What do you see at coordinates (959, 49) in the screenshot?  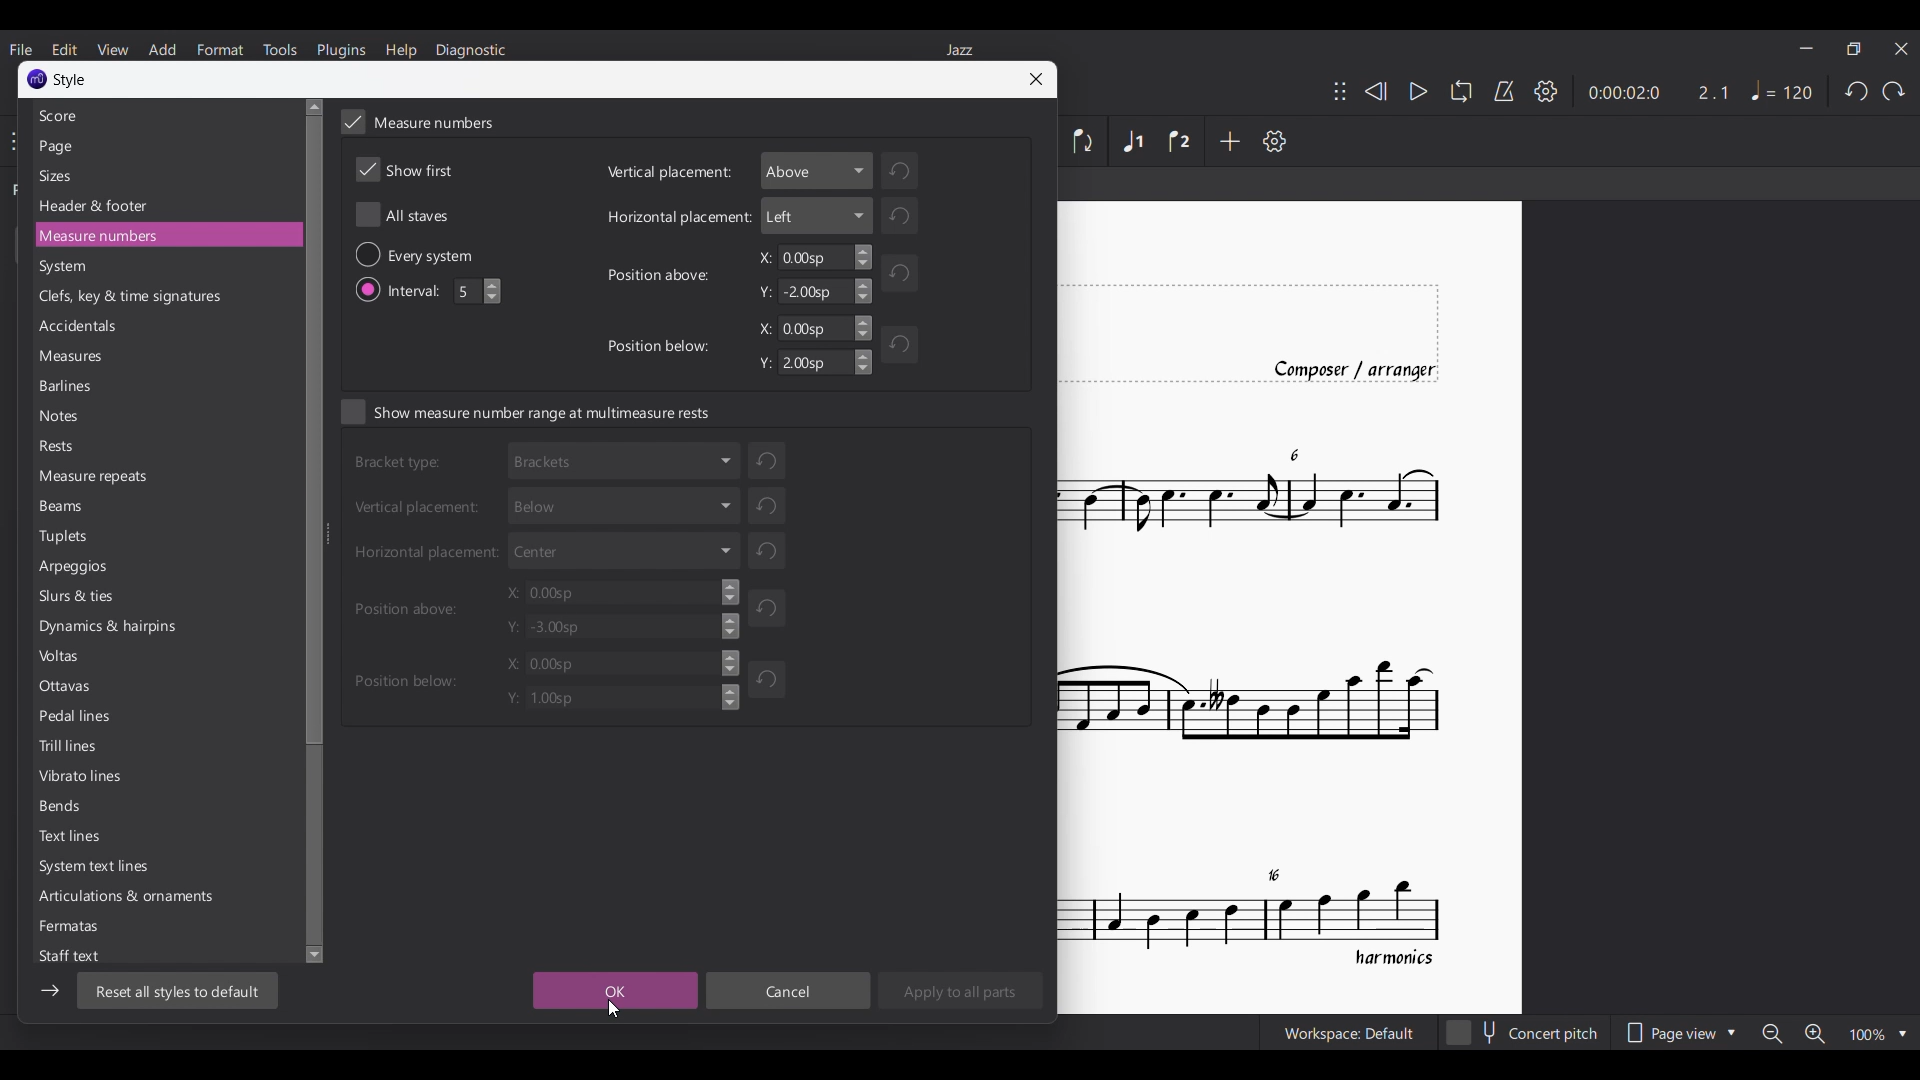 I see `Current score title` at bounding box center [959, 49].